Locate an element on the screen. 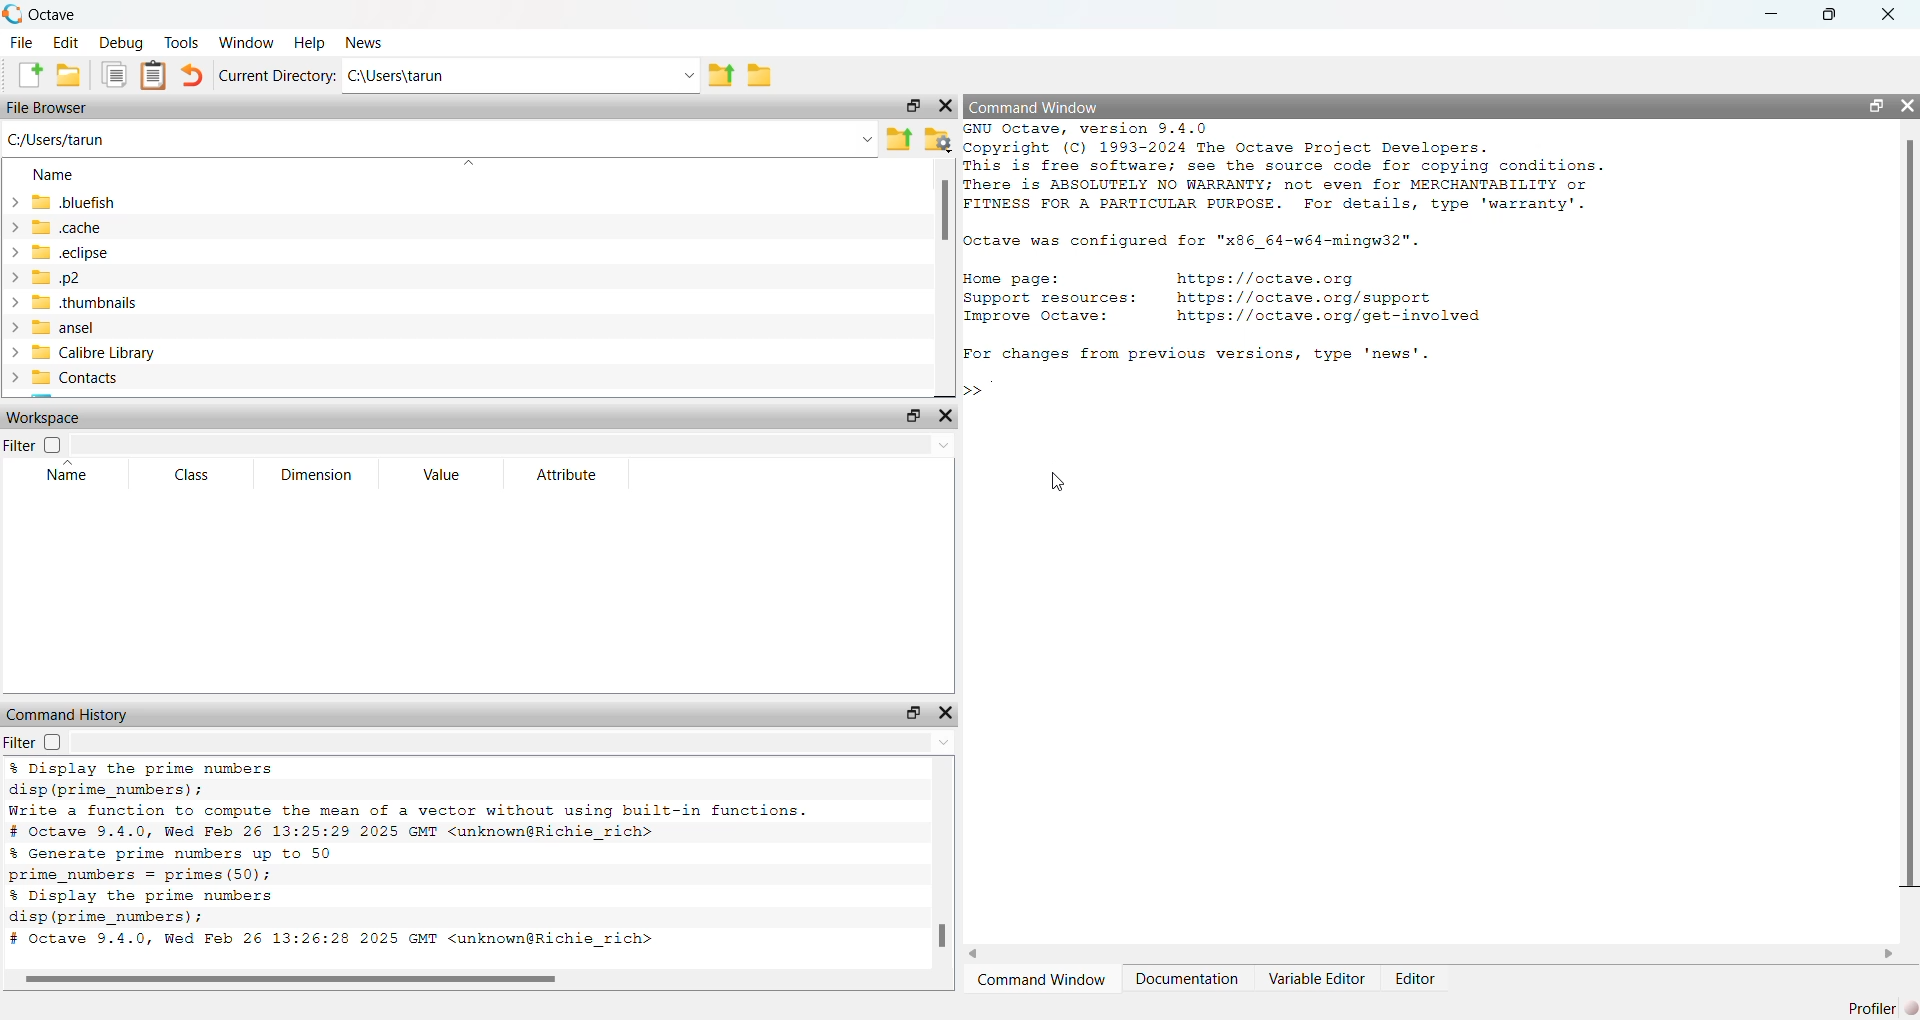 The width and height of the screenshot is (1920, 1020). Drop-down  is located at coordinates (944, 445).